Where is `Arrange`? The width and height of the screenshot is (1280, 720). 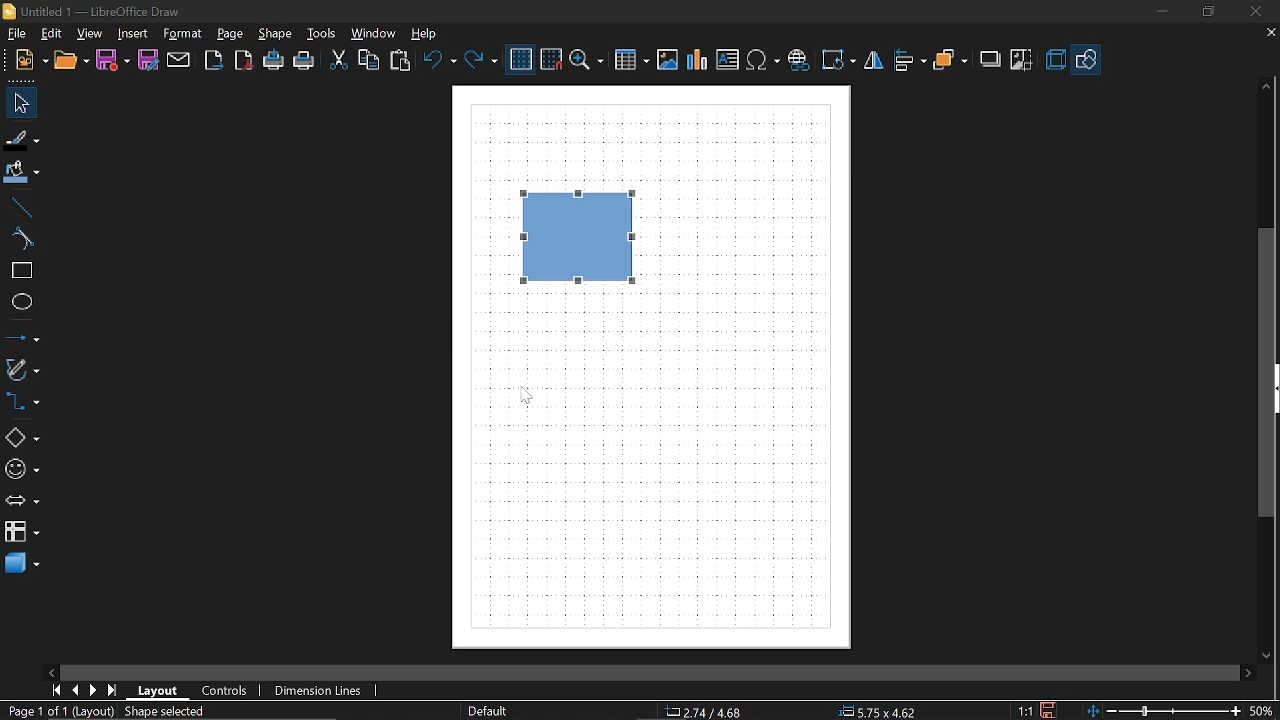 Arrange is located at coordinates (950, 62).